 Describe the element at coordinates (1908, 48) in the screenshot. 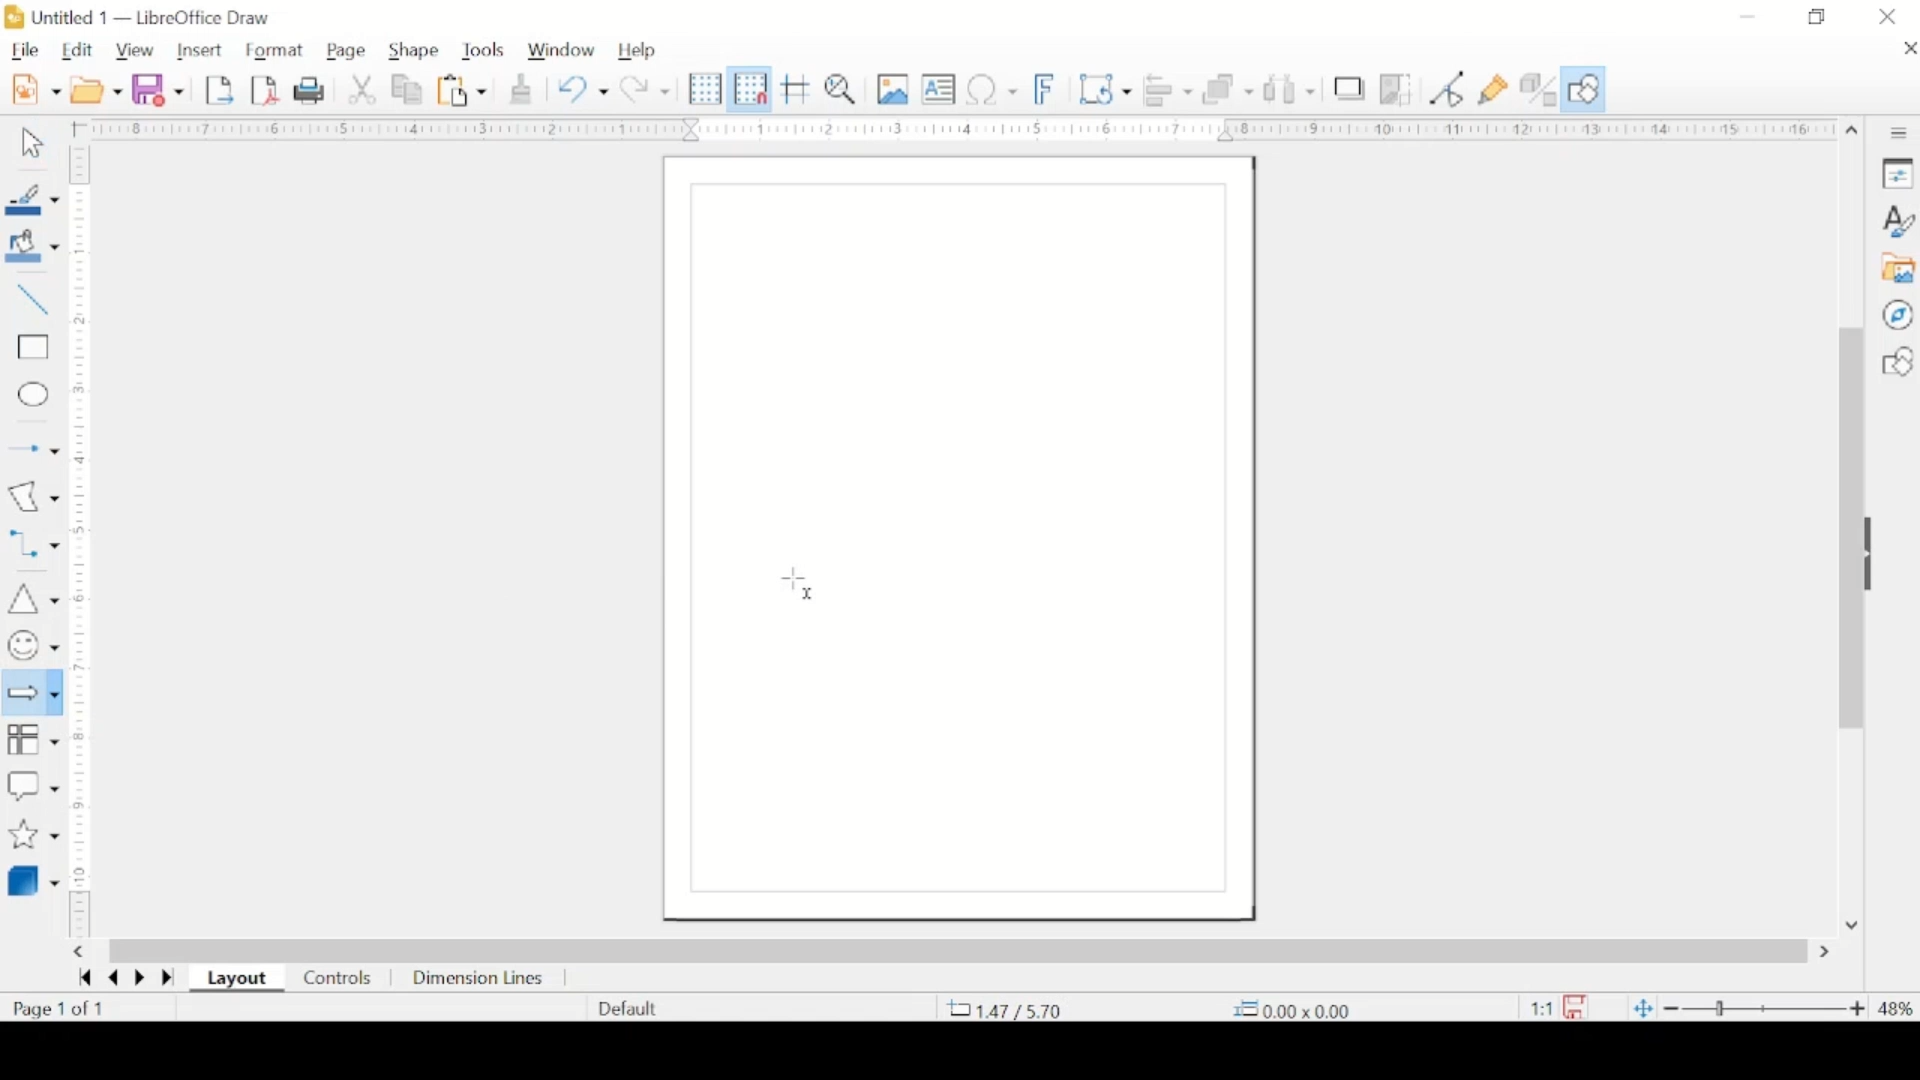

I see `close` at that location.